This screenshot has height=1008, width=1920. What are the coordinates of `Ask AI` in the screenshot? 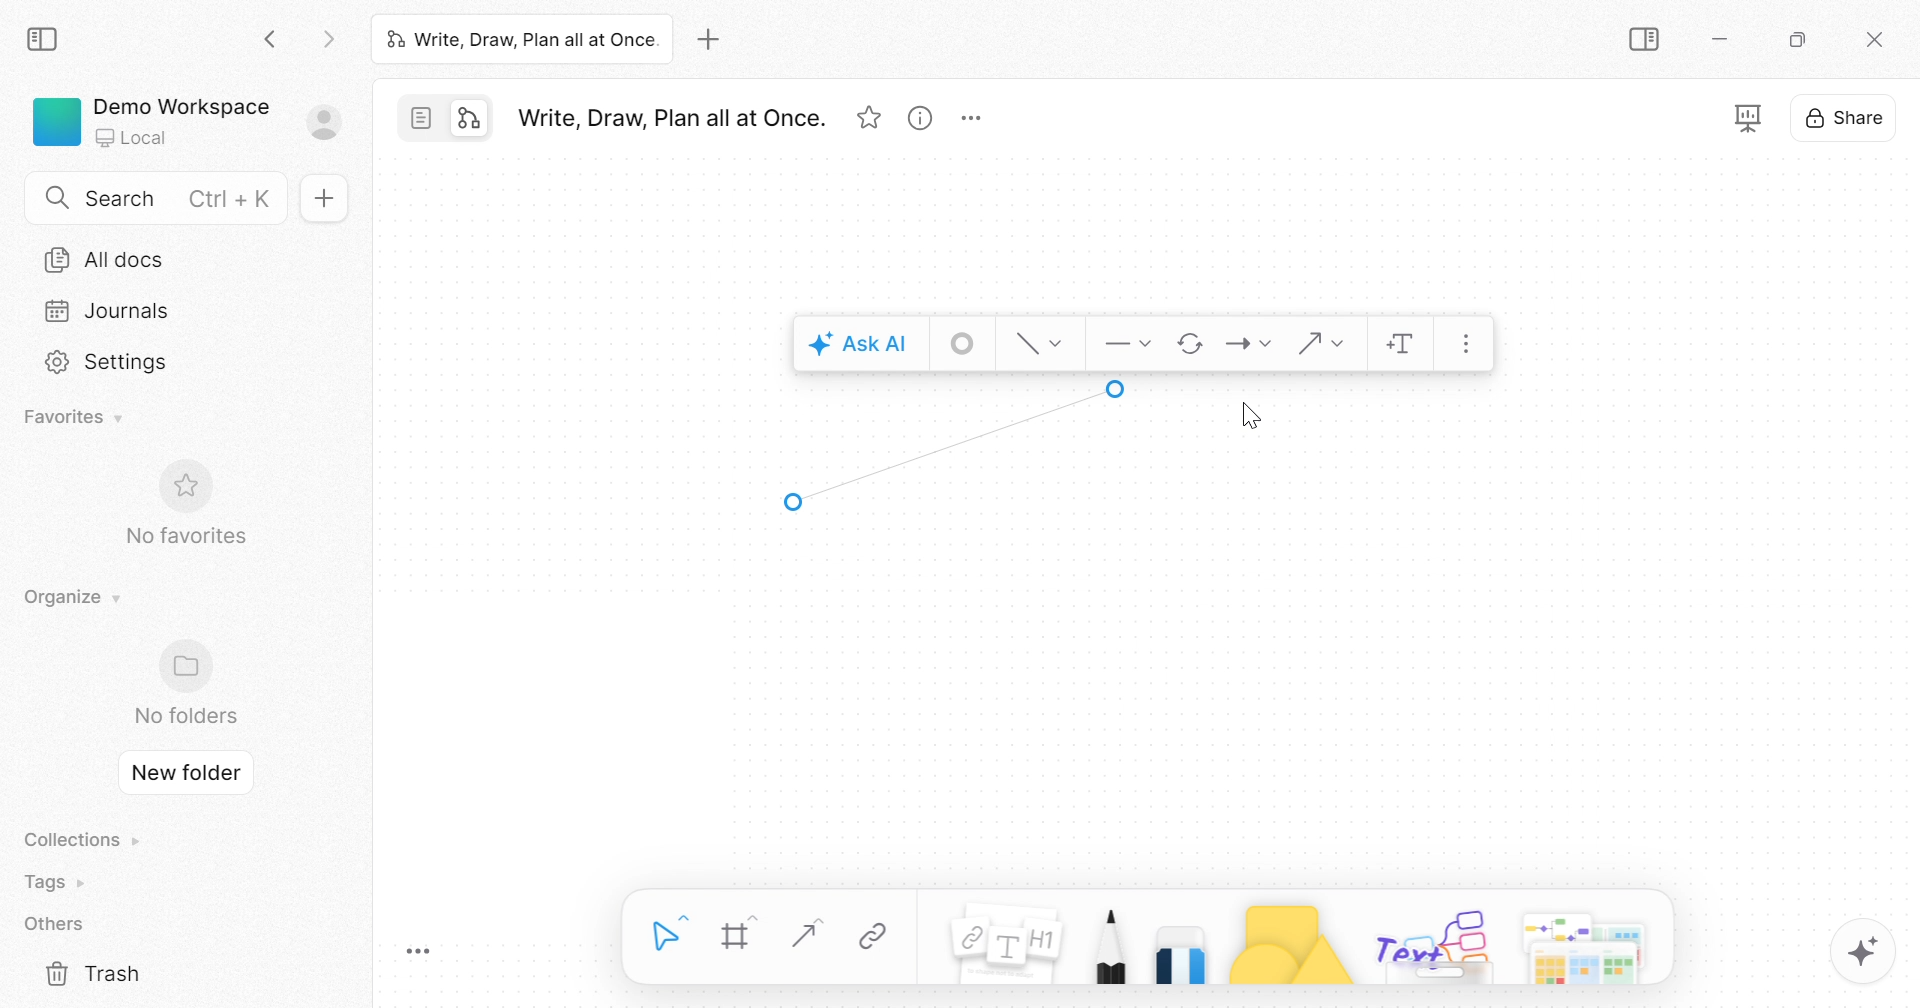 It's located at (858, 346).